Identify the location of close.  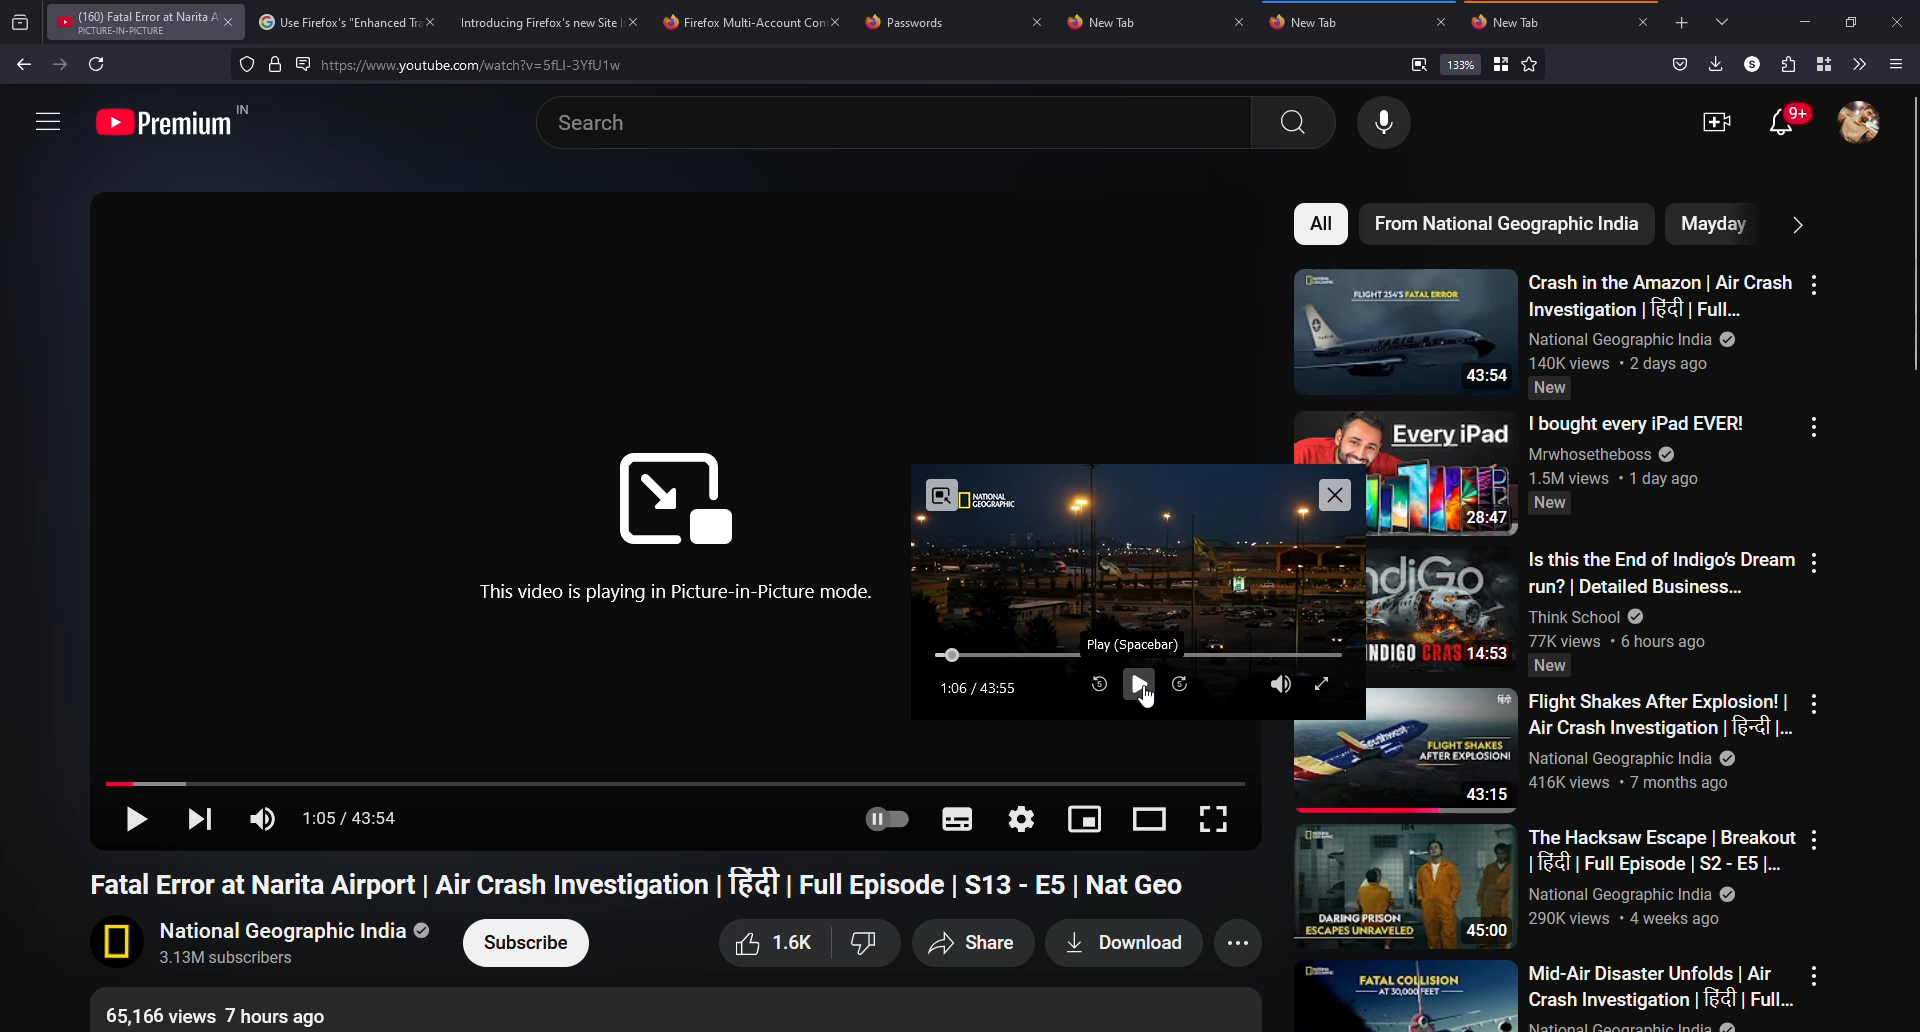
(1333, 495).